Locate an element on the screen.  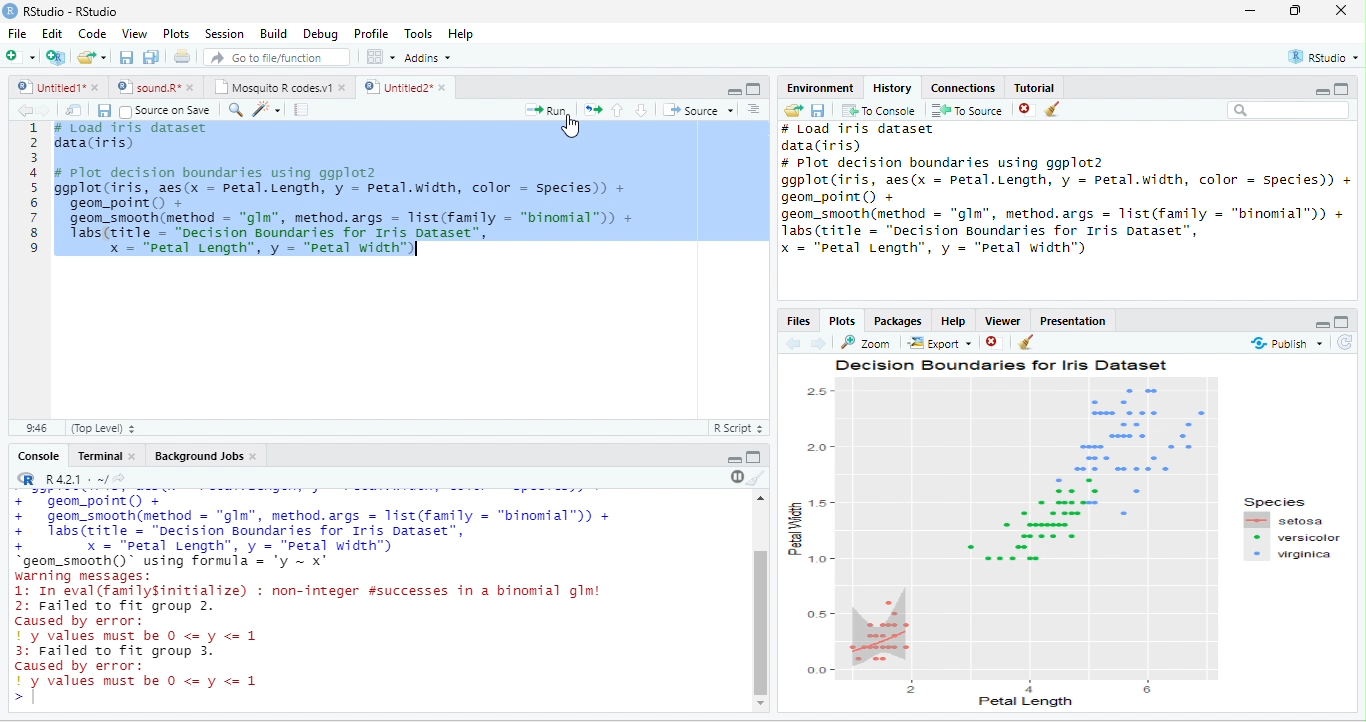
geom_smooth(method = “gim”, method.args = list(family = "binomial™)) +
Tabs (title = “Decision Boundaries for Iris Dataset”,
x = "petal Length”, y = "petal width") is located at coordinates (1063, 232).